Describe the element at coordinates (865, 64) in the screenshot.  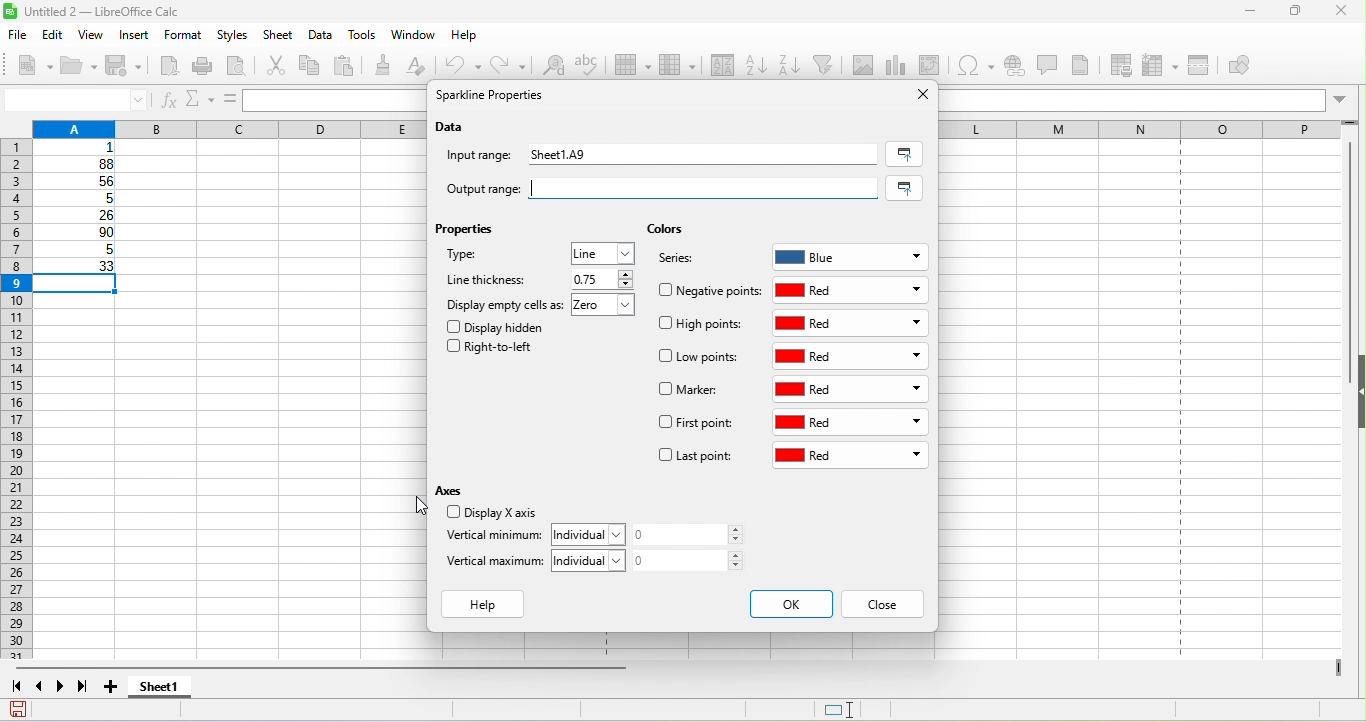
I see `image` at that location.